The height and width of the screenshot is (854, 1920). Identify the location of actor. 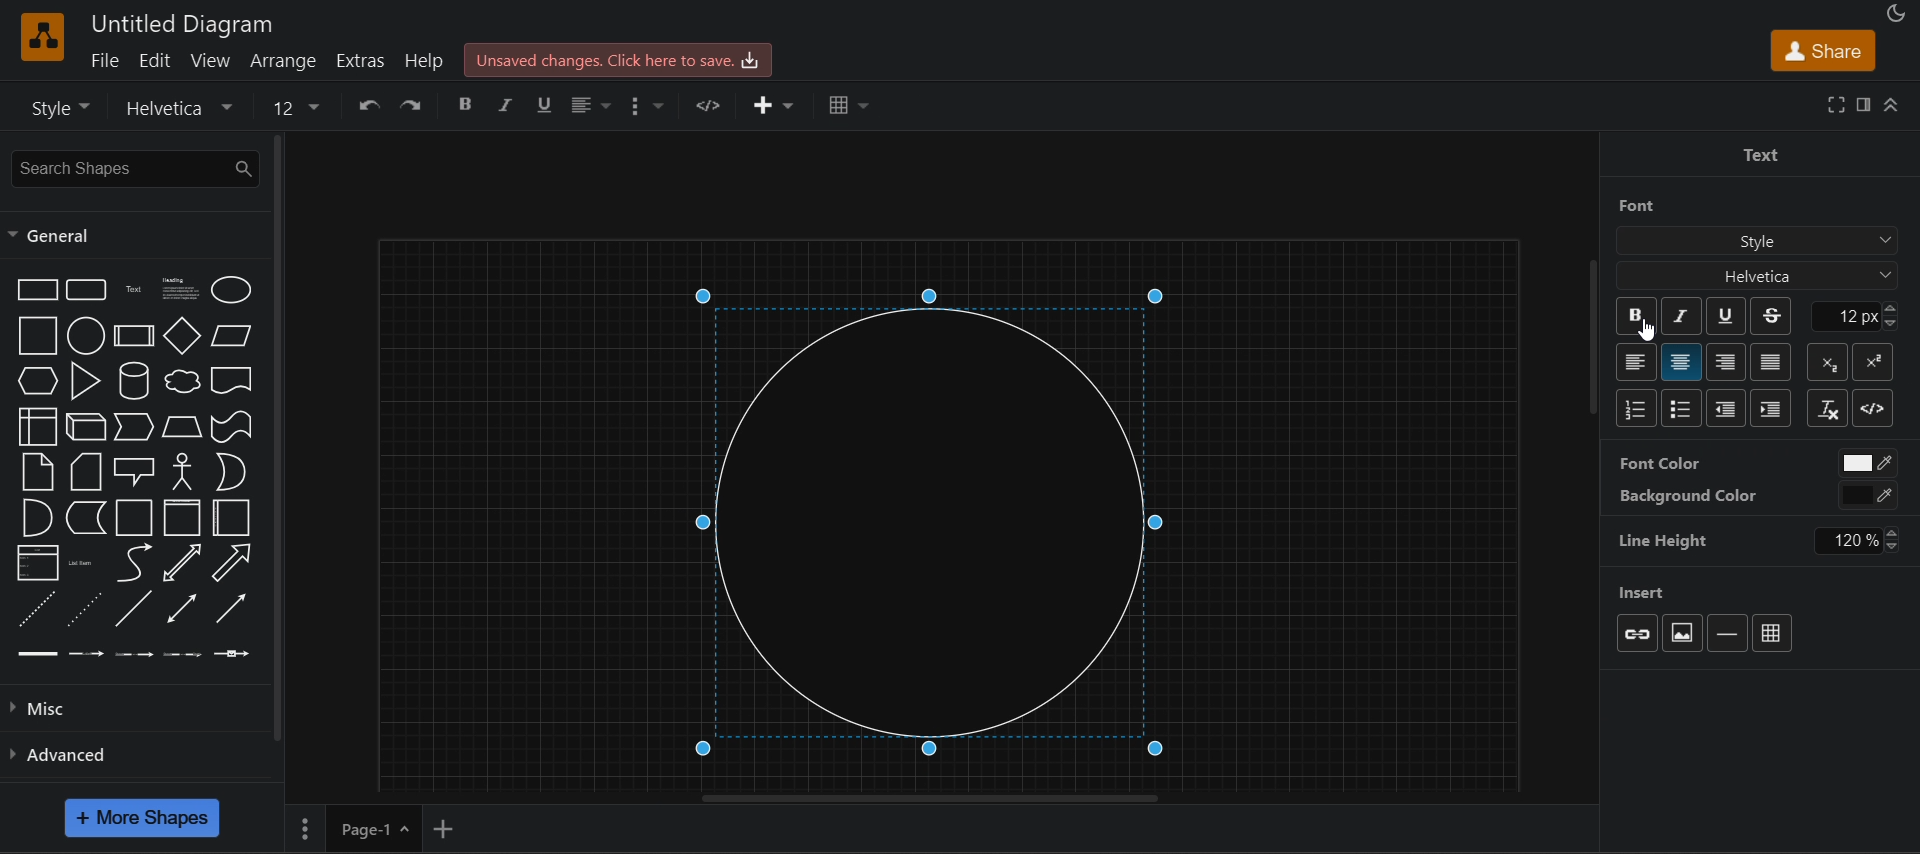
(185, 474).